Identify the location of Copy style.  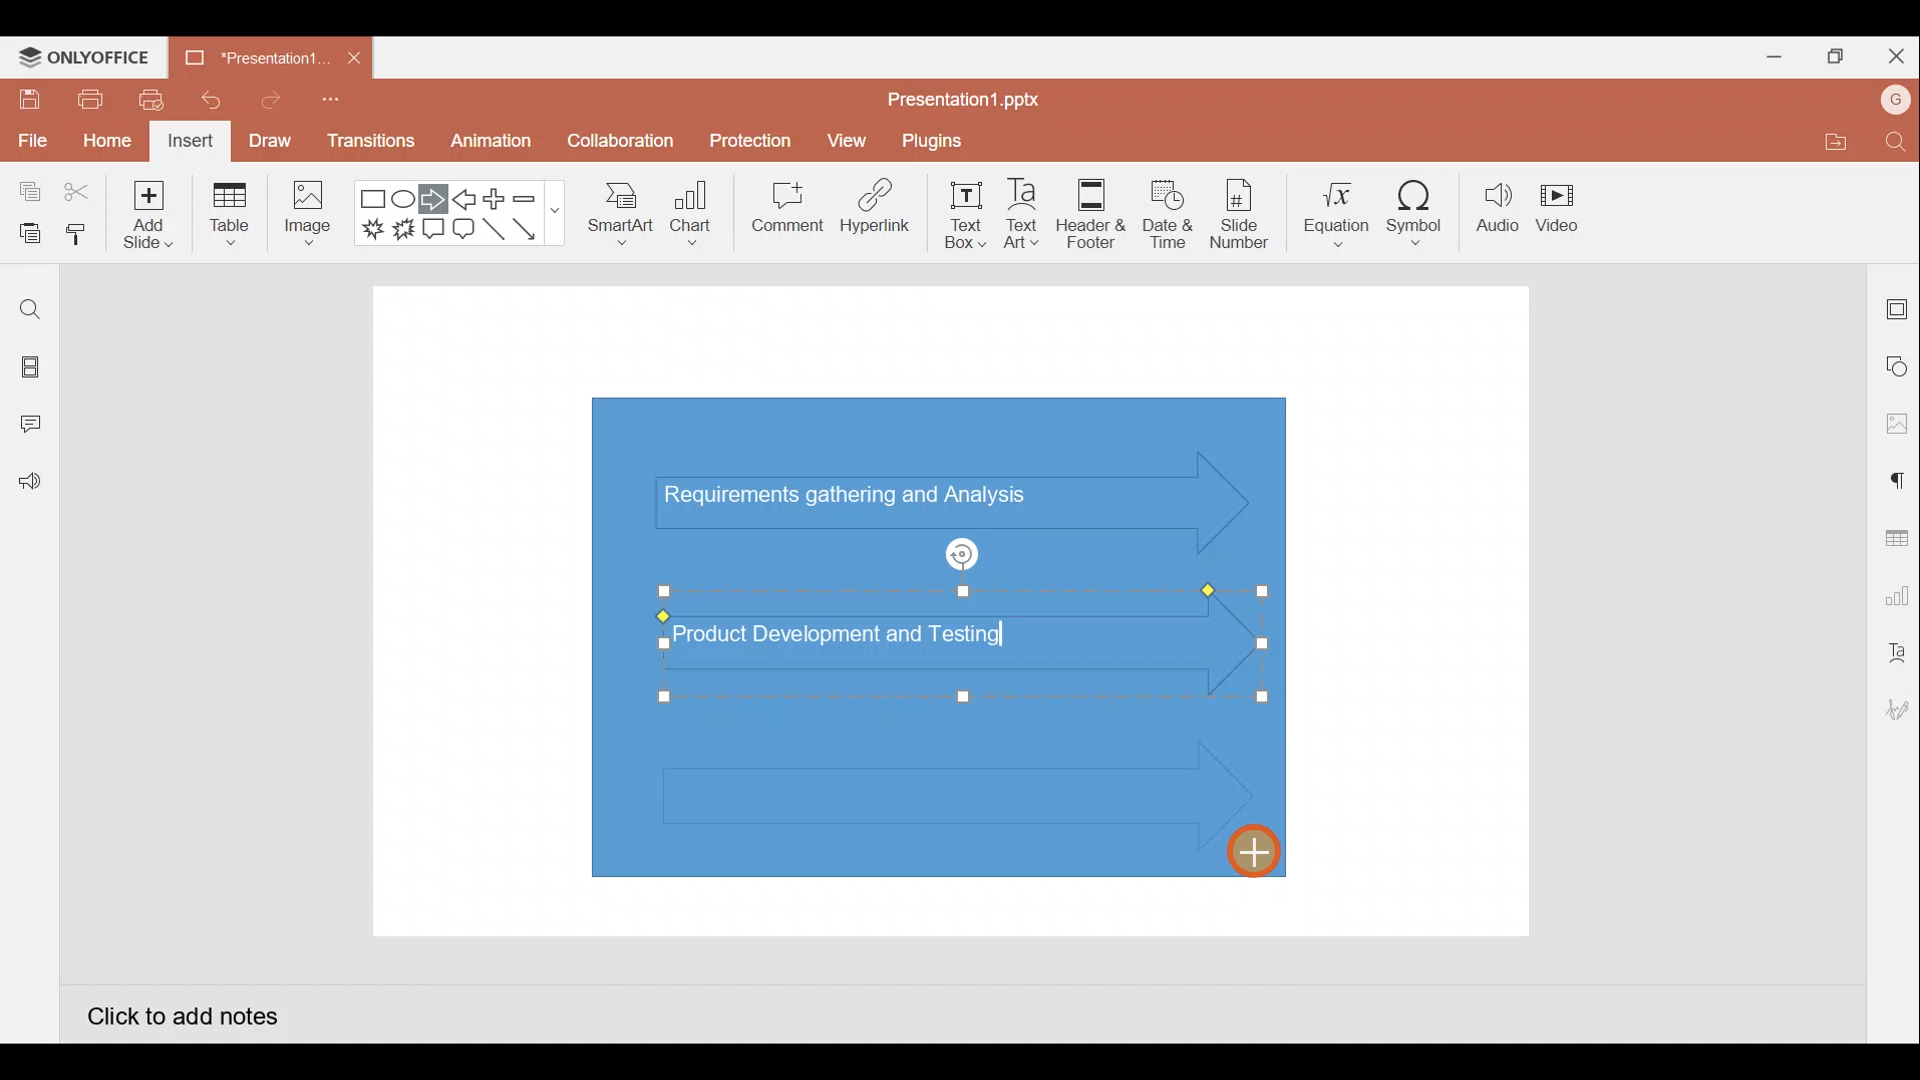
(78, 237).